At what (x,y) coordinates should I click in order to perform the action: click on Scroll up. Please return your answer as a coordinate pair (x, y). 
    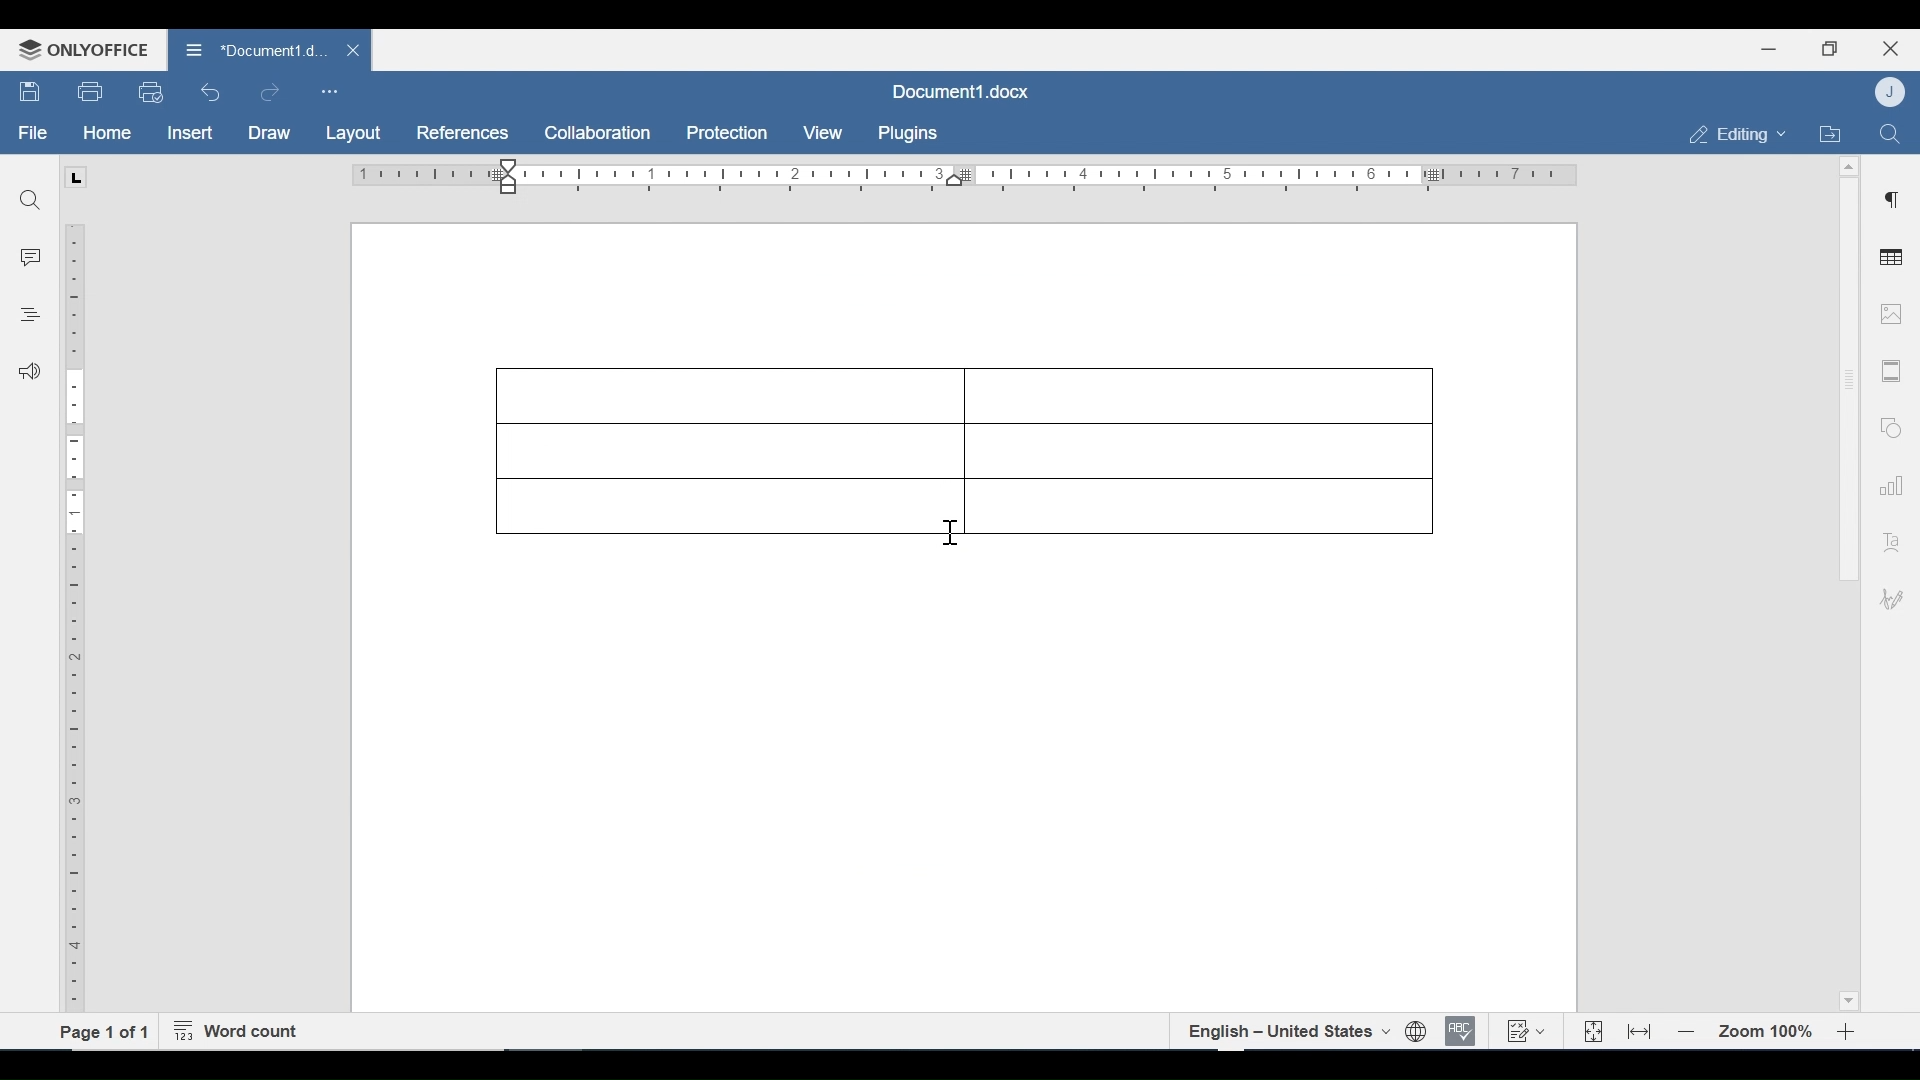
    Looking at the image, I should click on (1847, 167).